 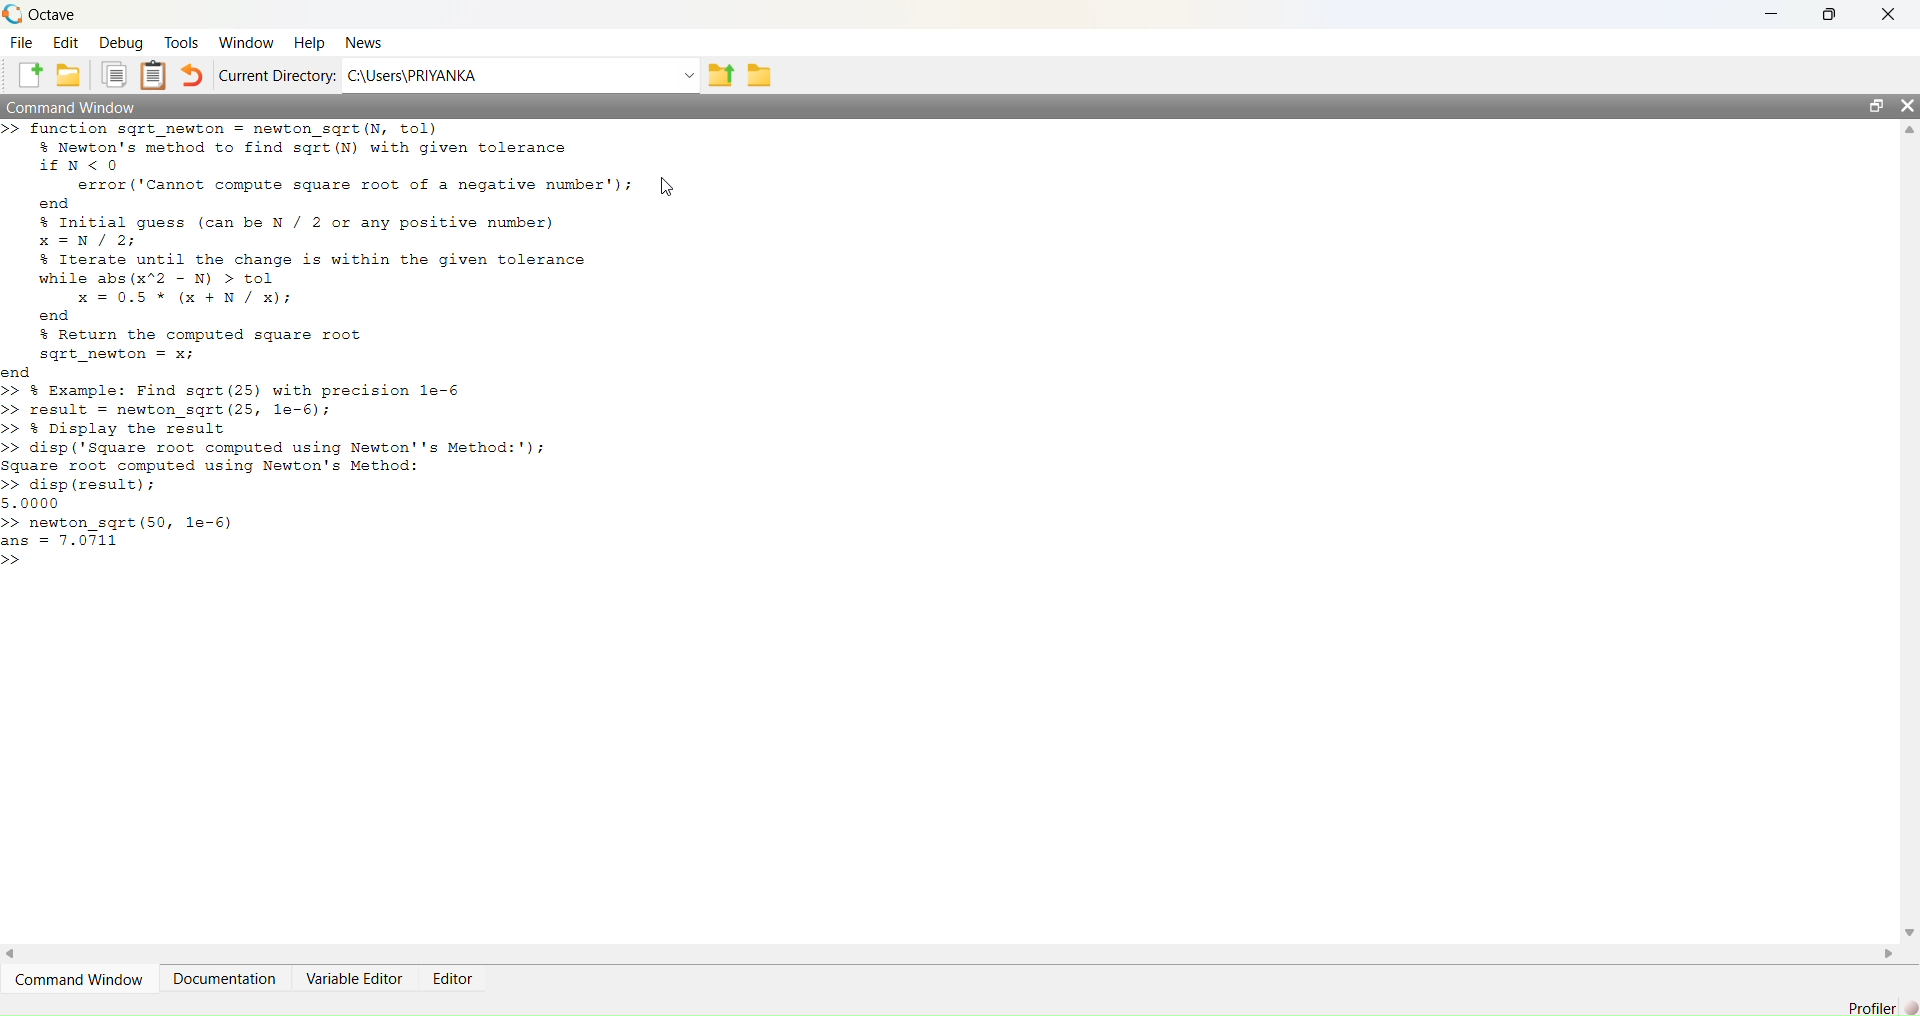 I want to click on Tools, so click(x=181, y=43).